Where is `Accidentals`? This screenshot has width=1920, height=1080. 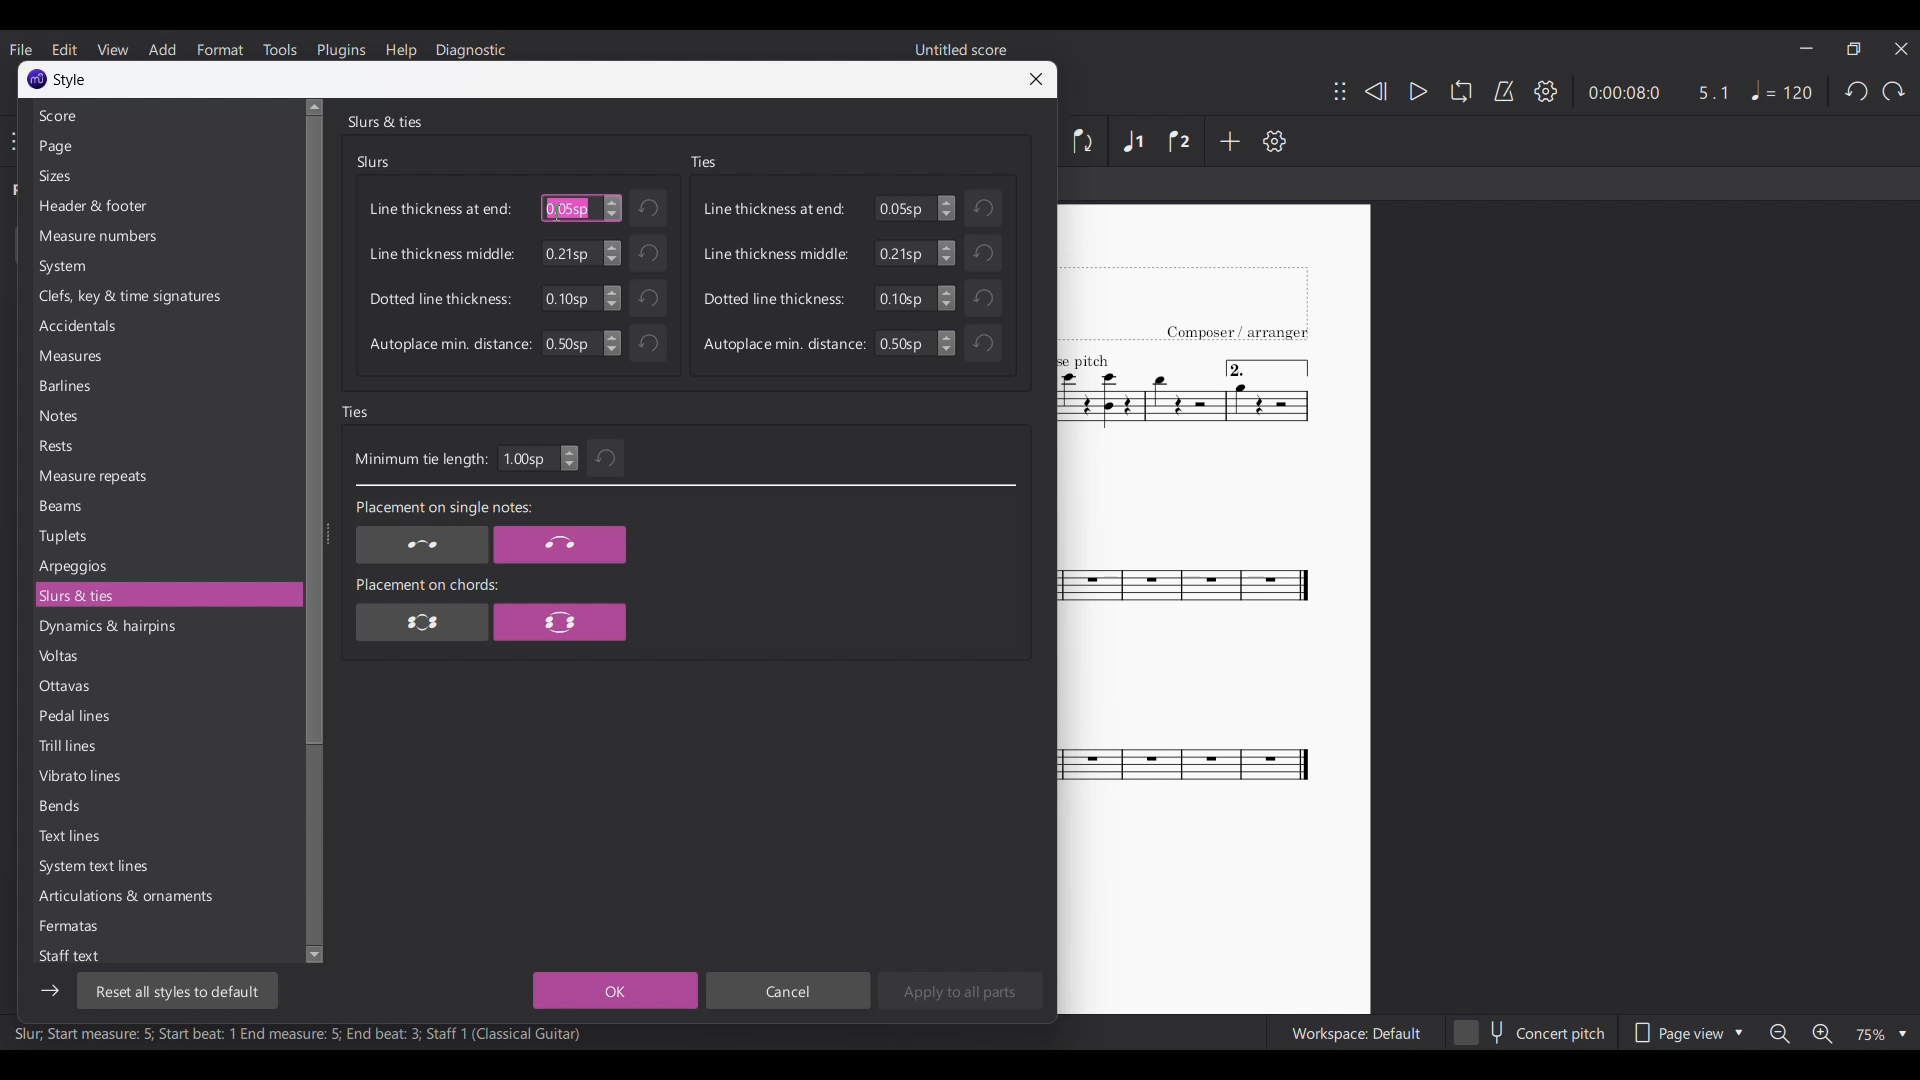 Accidentals is located at coordinates (164, 326).